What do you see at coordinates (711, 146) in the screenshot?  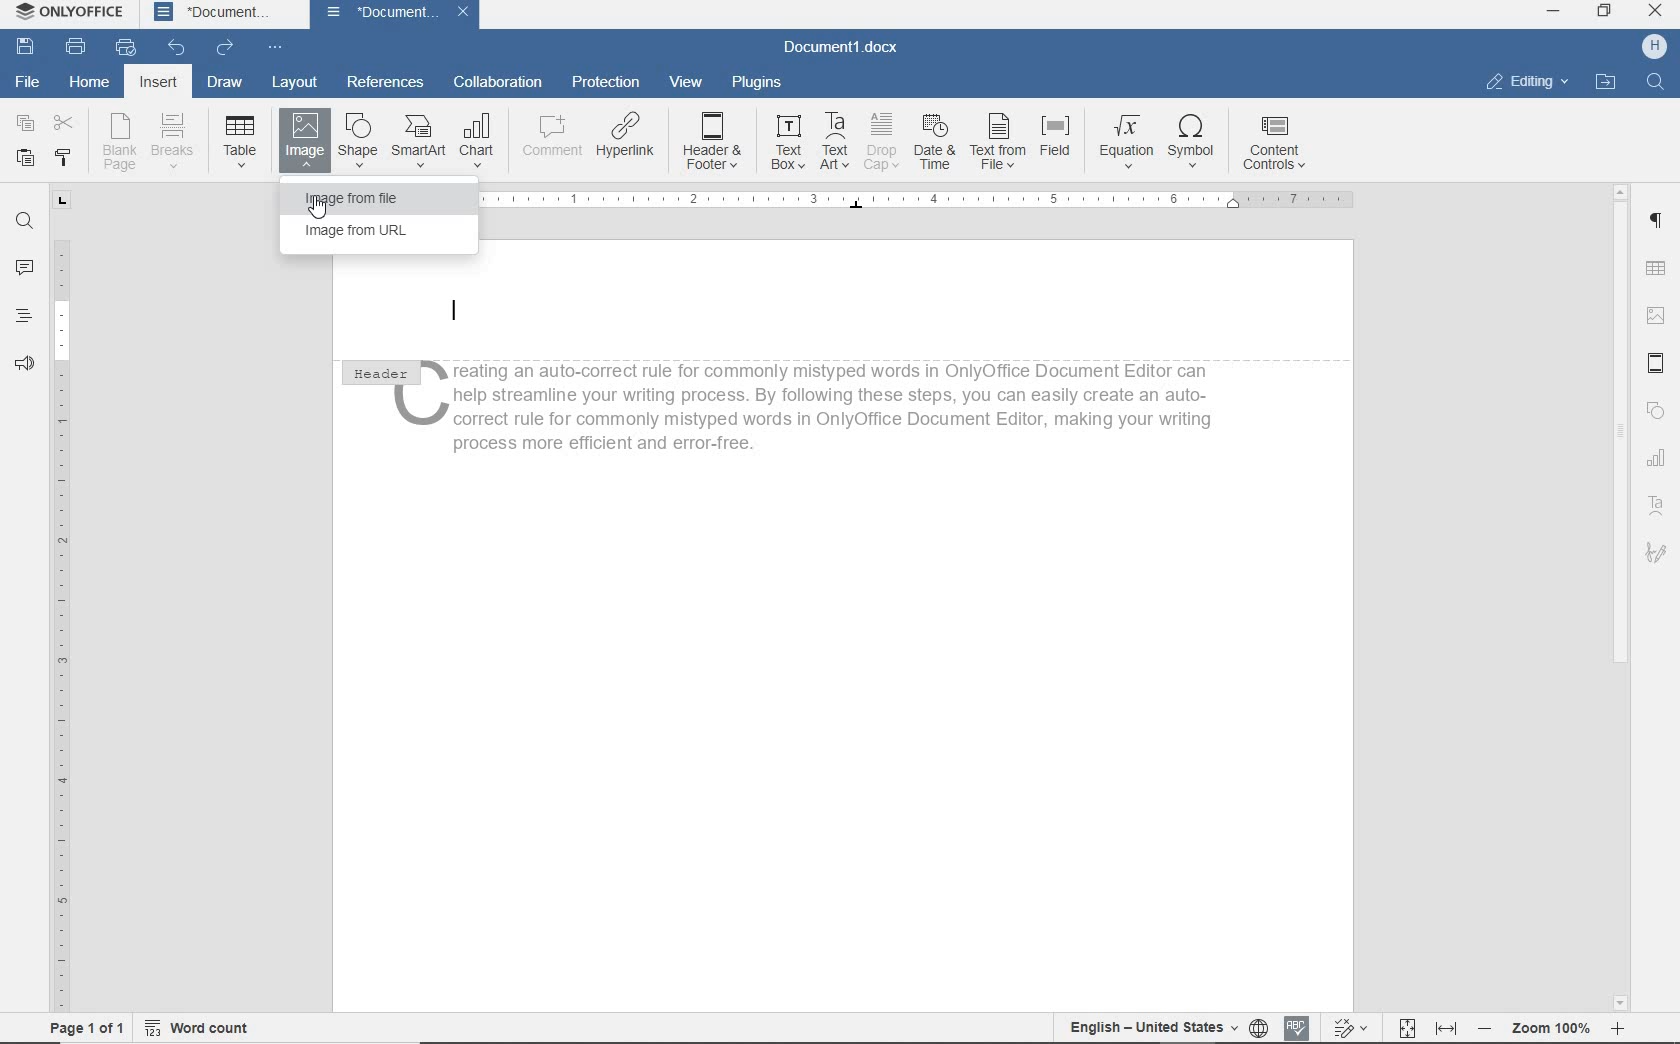 I see `HEADER & FOOTER` at bounding box center [711, 146].